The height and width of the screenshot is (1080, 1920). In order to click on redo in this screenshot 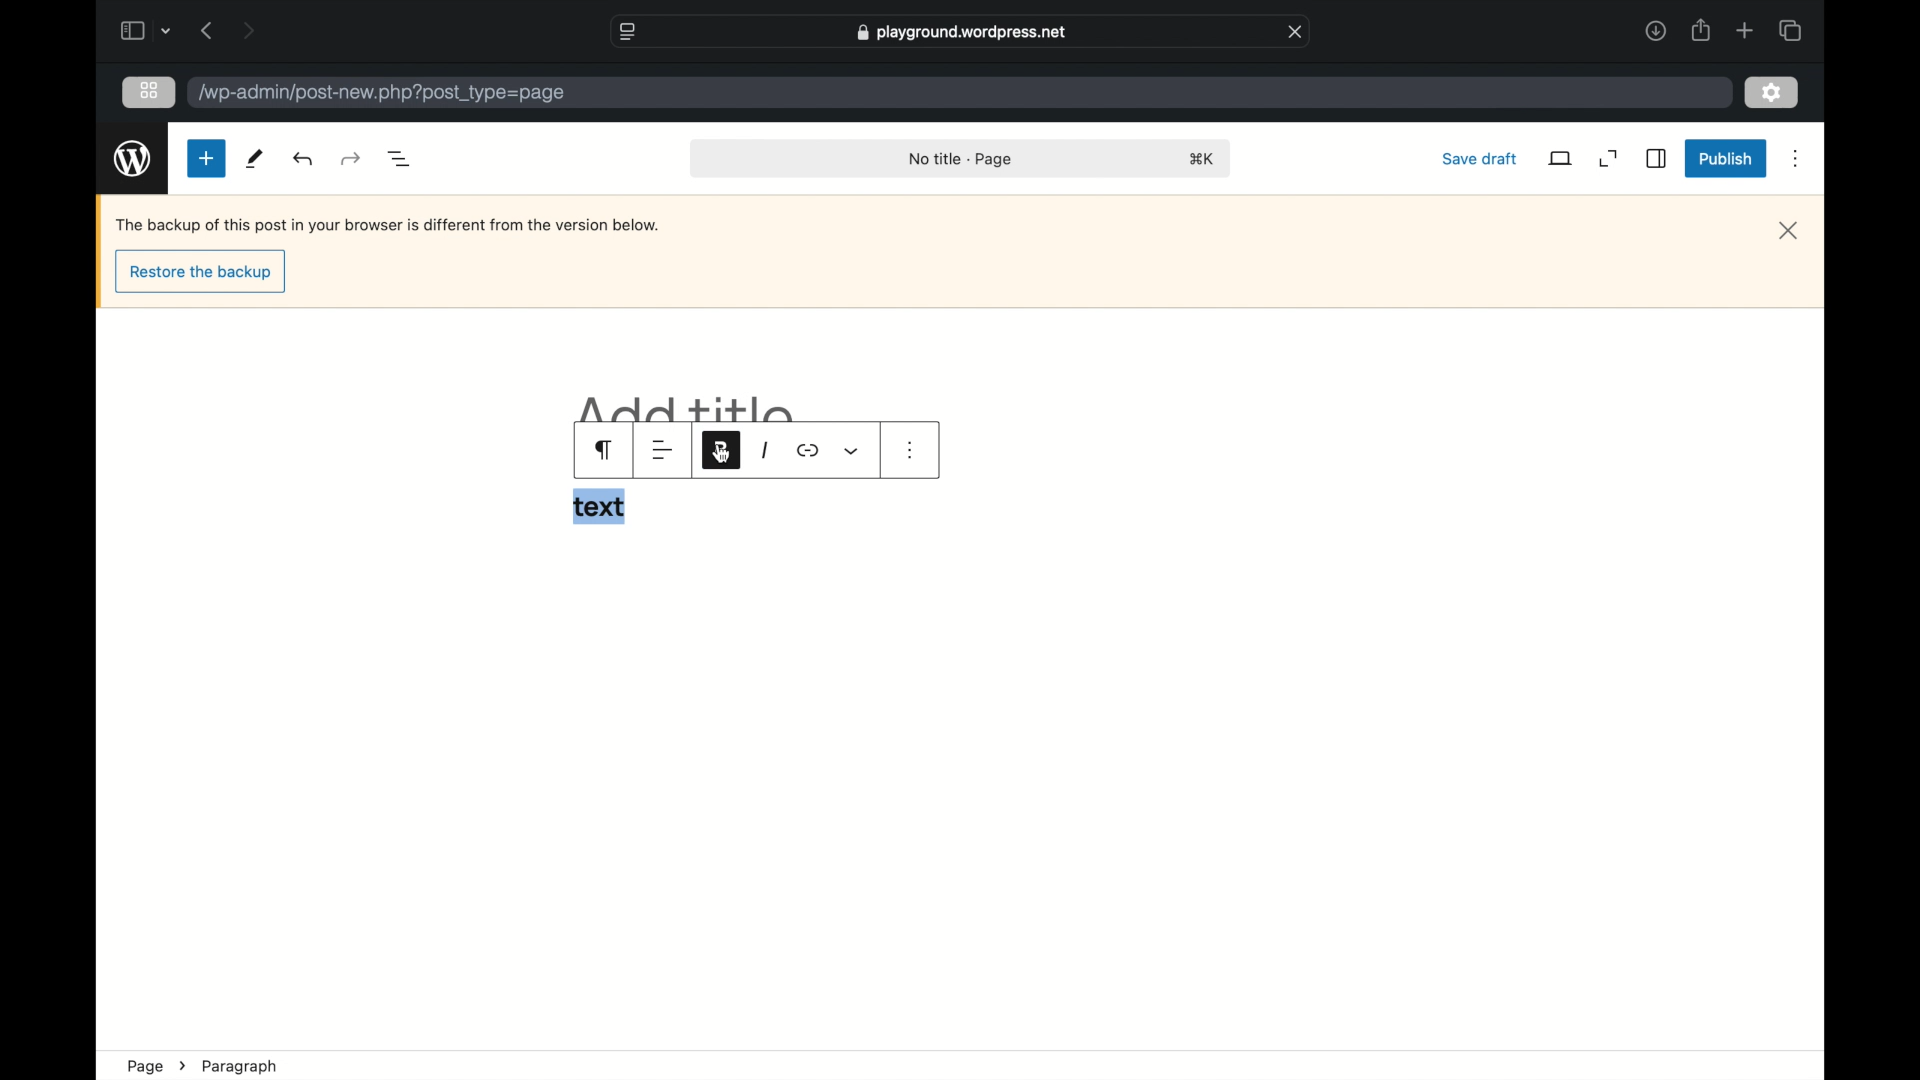, I will do `click(304, 158)`.